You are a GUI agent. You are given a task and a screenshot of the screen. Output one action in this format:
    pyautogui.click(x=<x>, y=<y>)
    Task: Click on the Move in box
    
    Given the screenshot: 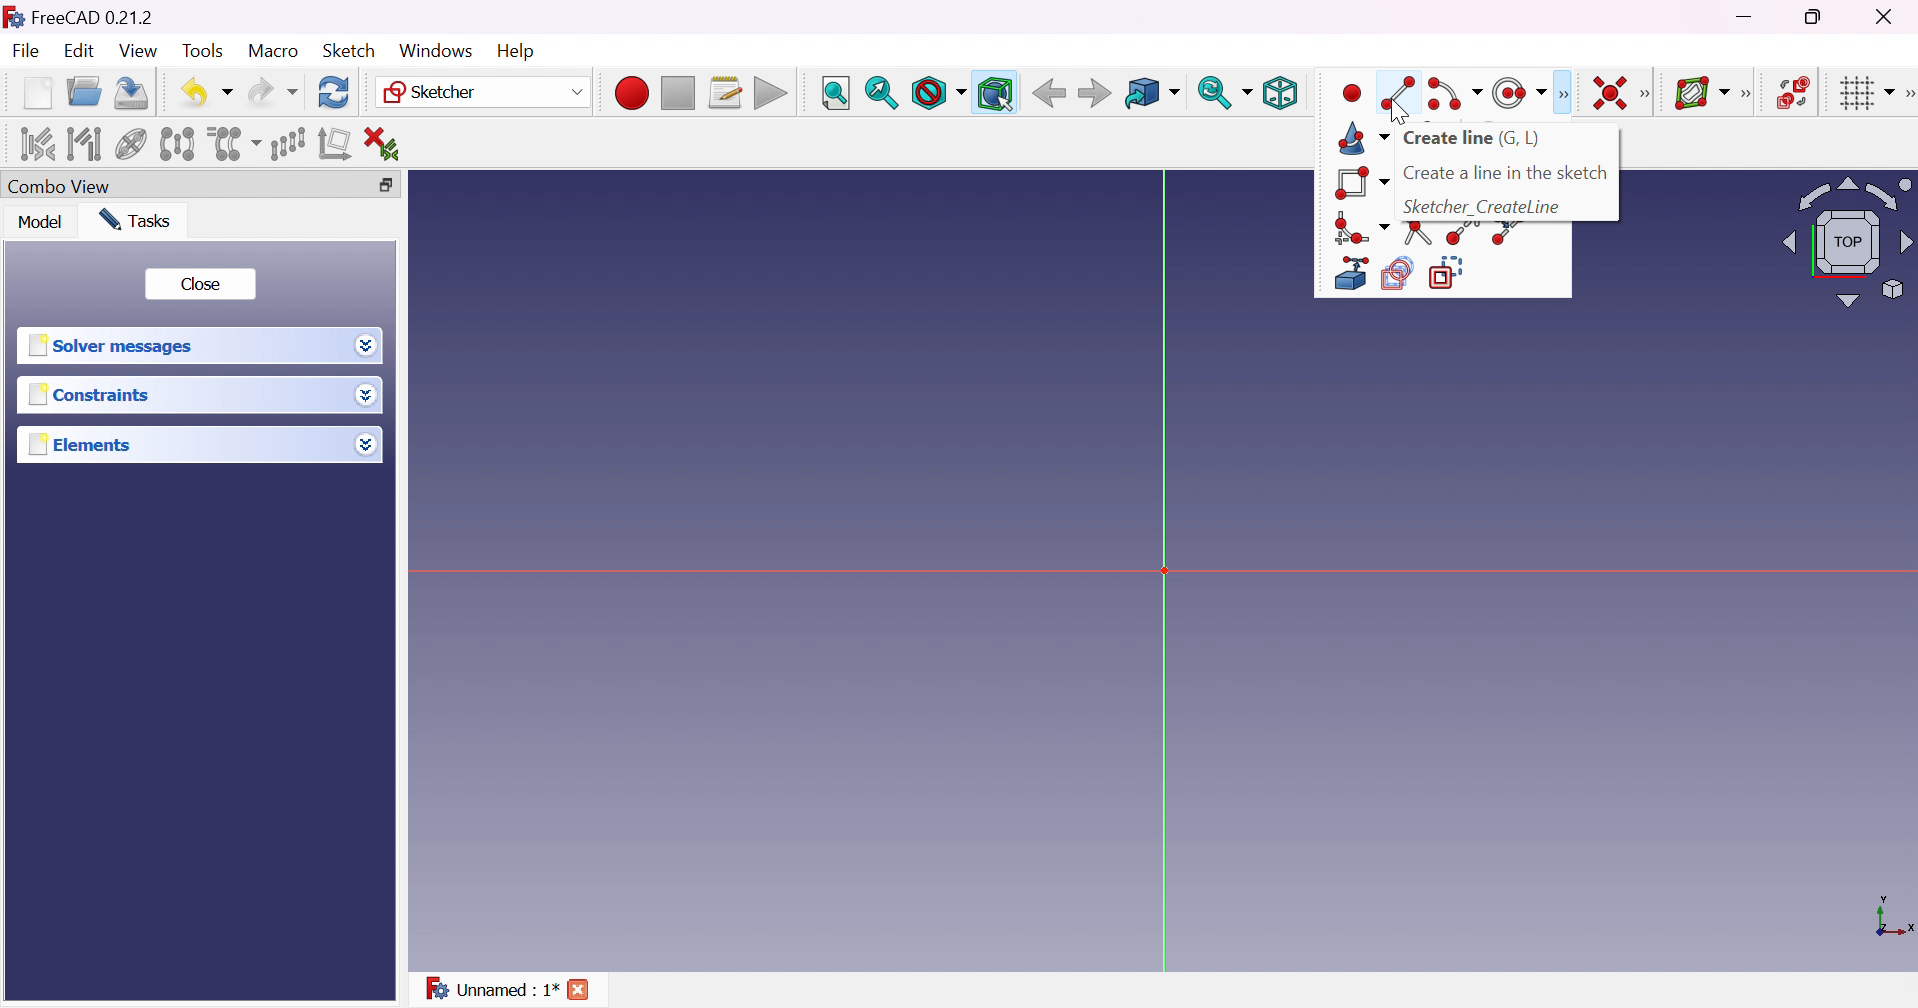 What is the action you would take?
    pyautogui.click(x=1151, y=94)
    